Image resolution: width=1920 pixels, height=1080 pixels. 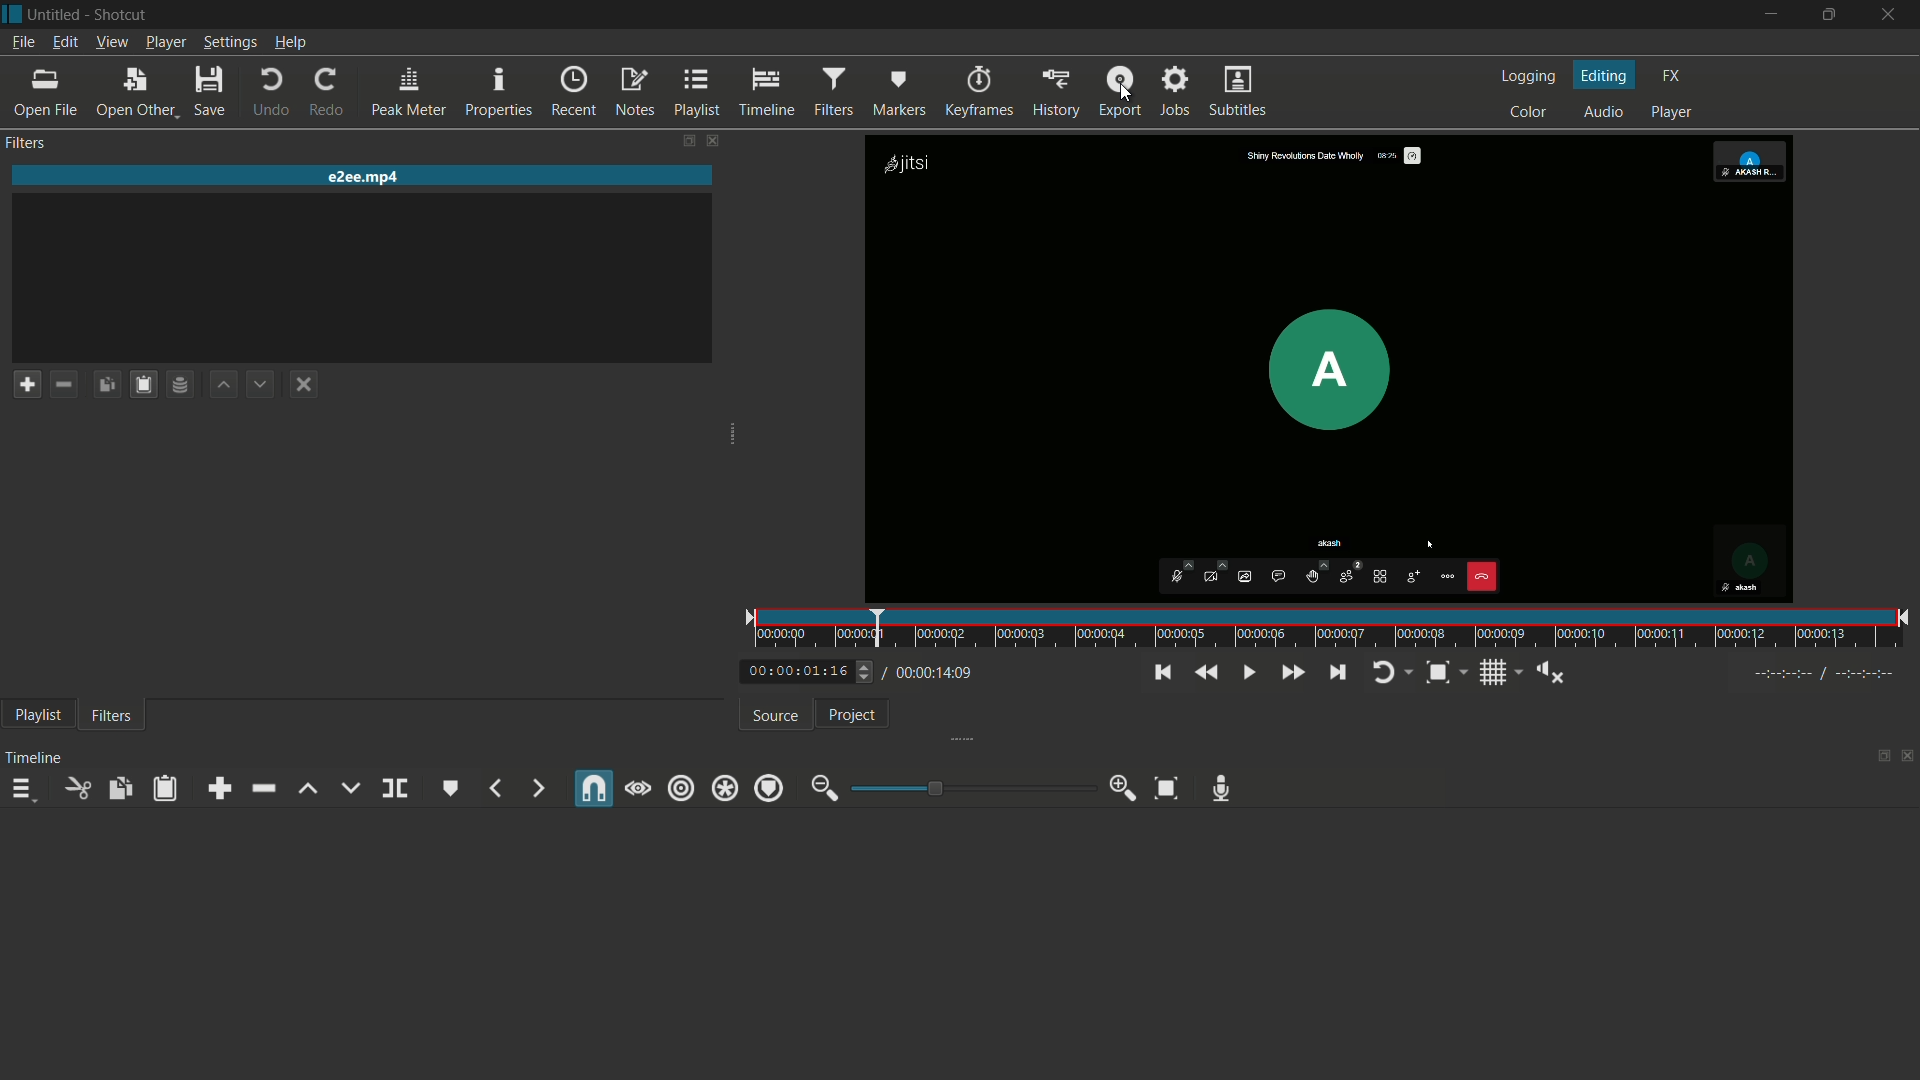 What do you see at coordinates (1604, 76) in the screenshot?
I see `editing` at bounding box center [1604, 76].